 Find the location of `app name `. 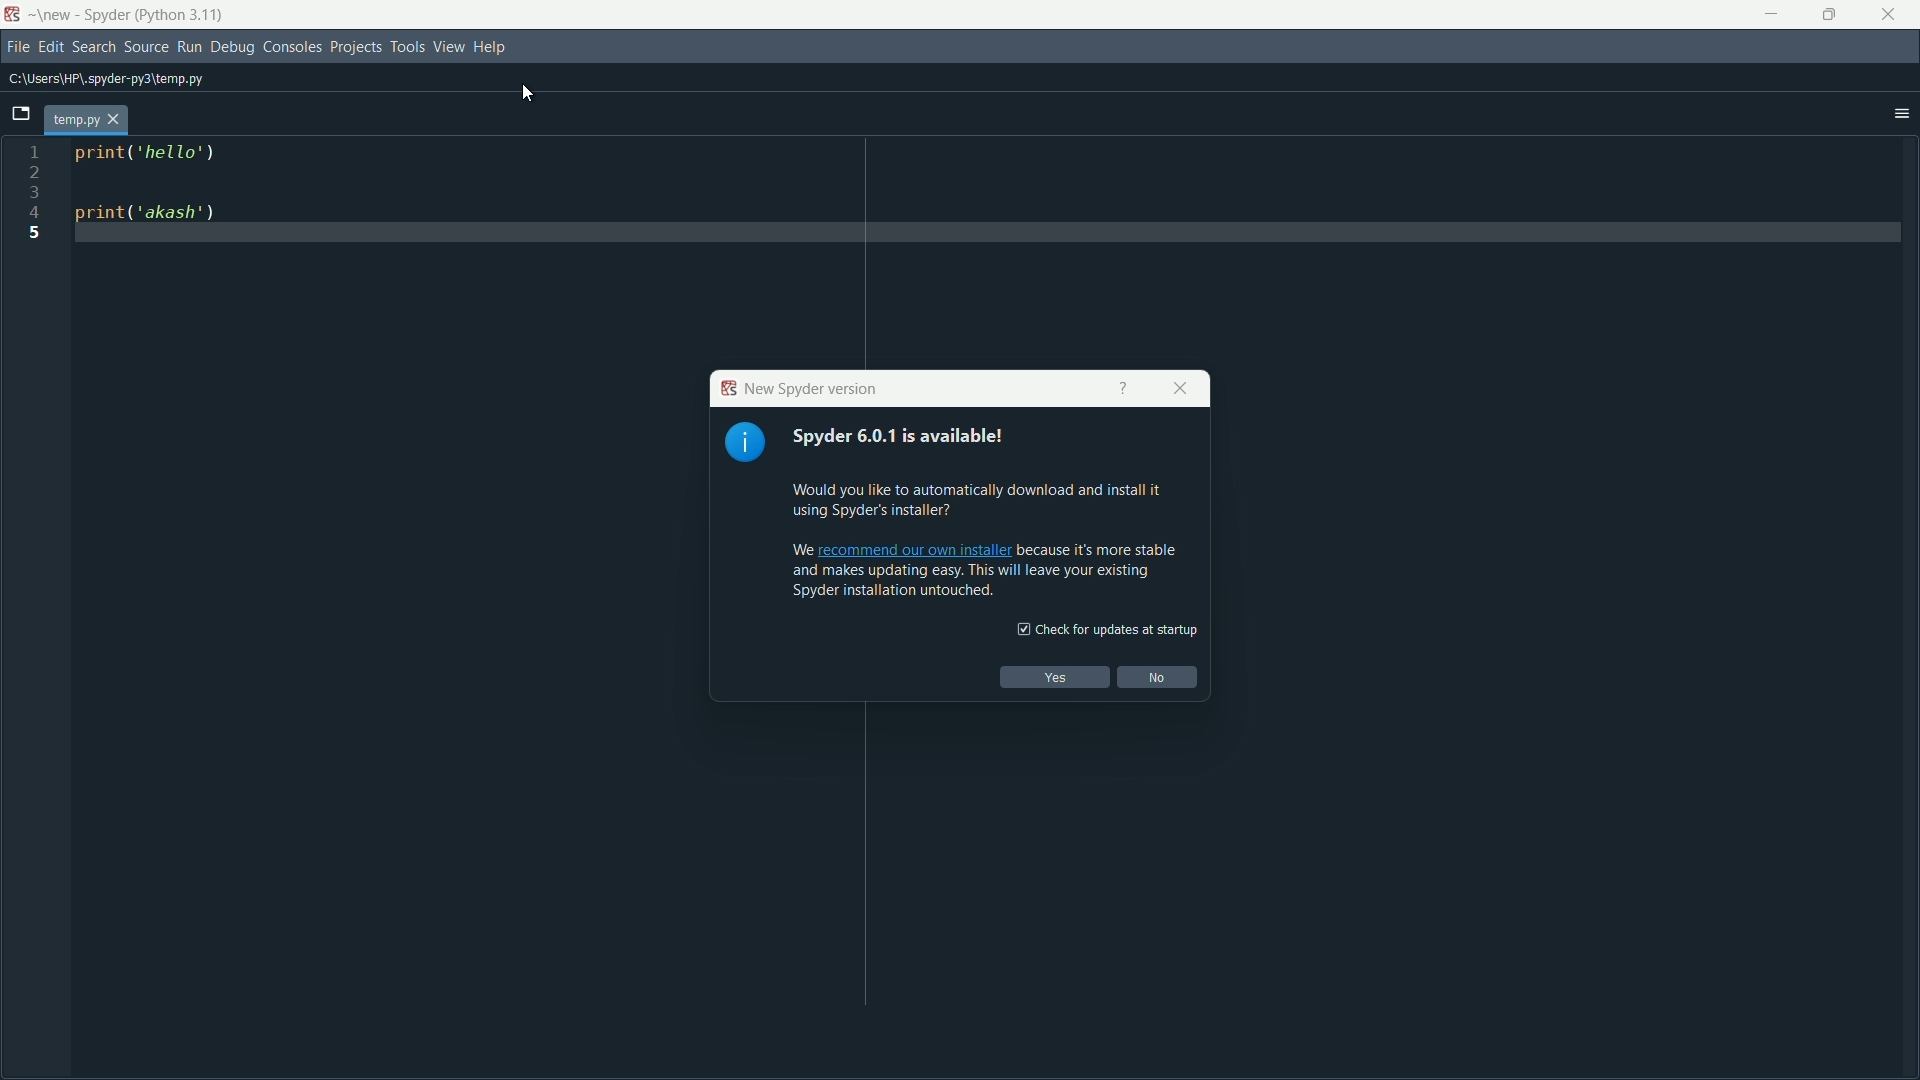

app name  is located at coordinates (108, 15).